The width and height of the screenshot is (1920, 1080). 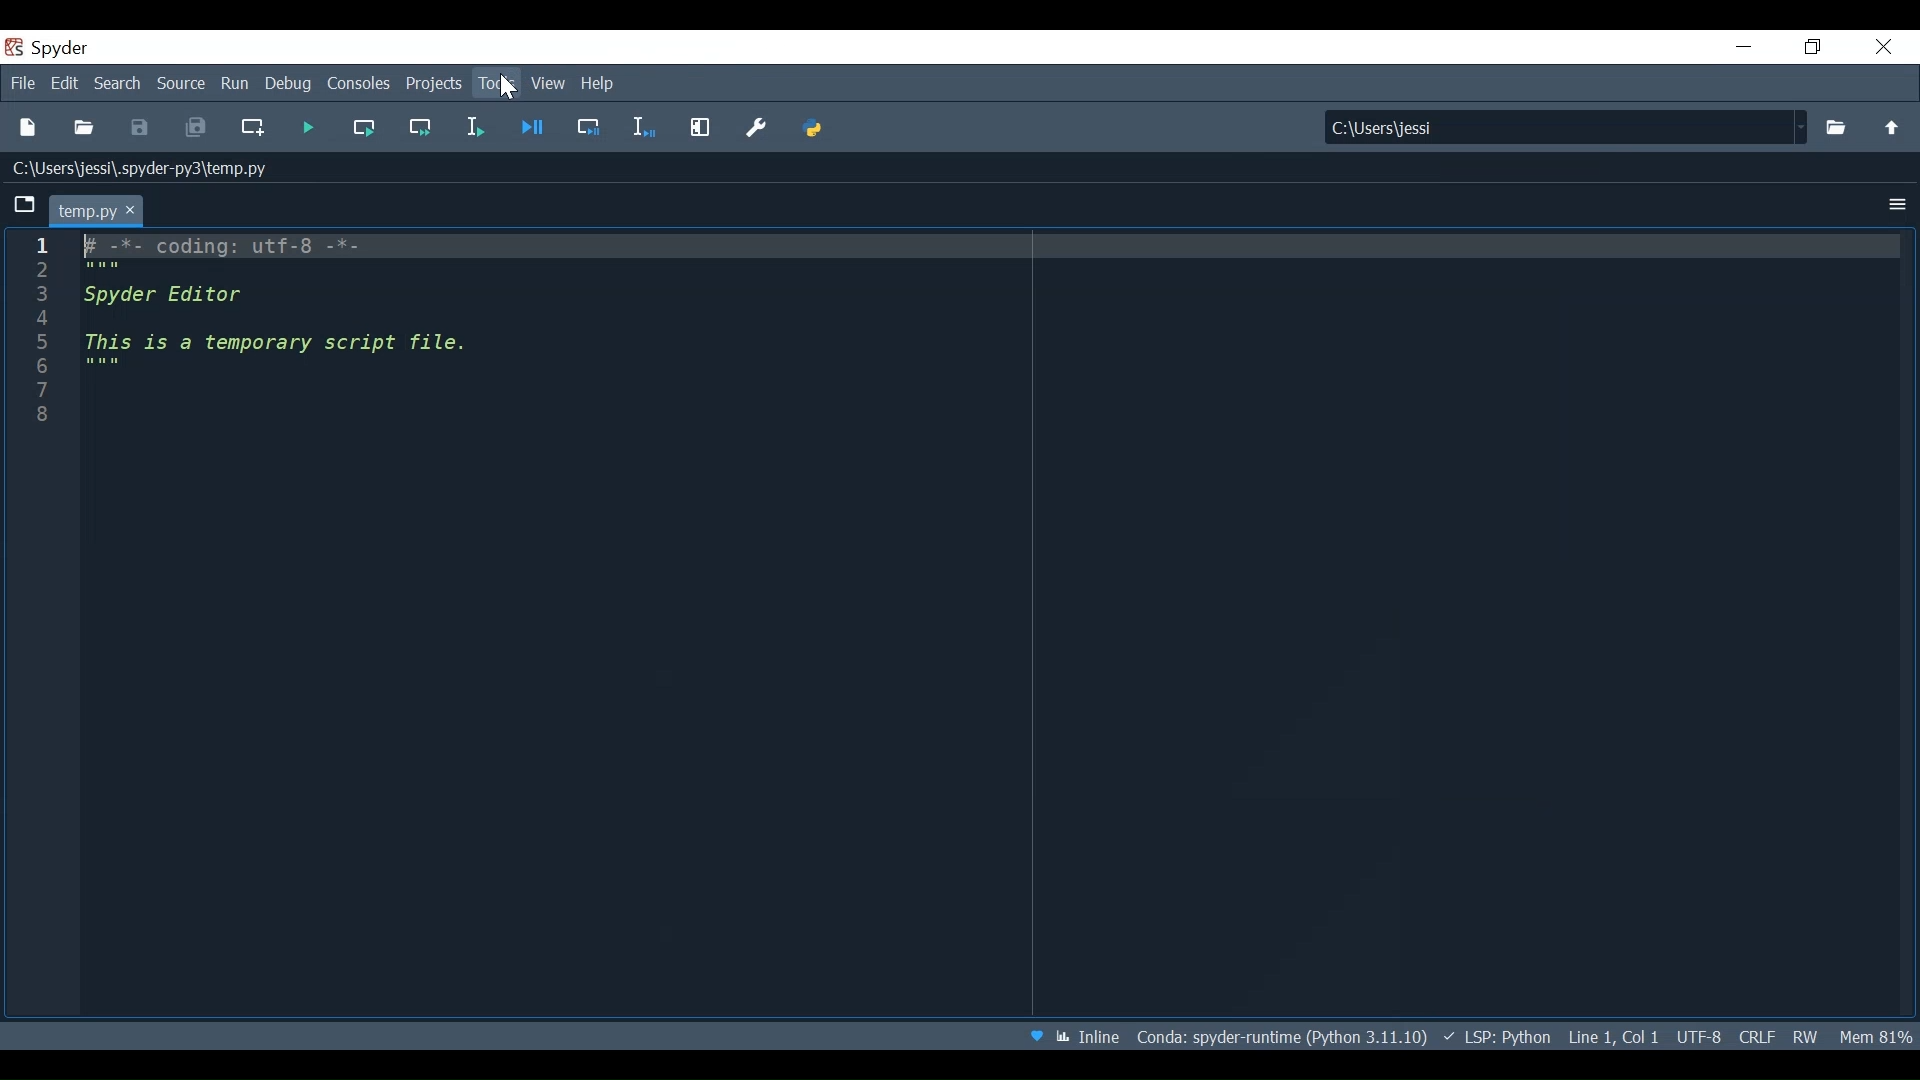 I want to click on New File, so click(x=31, y=129).